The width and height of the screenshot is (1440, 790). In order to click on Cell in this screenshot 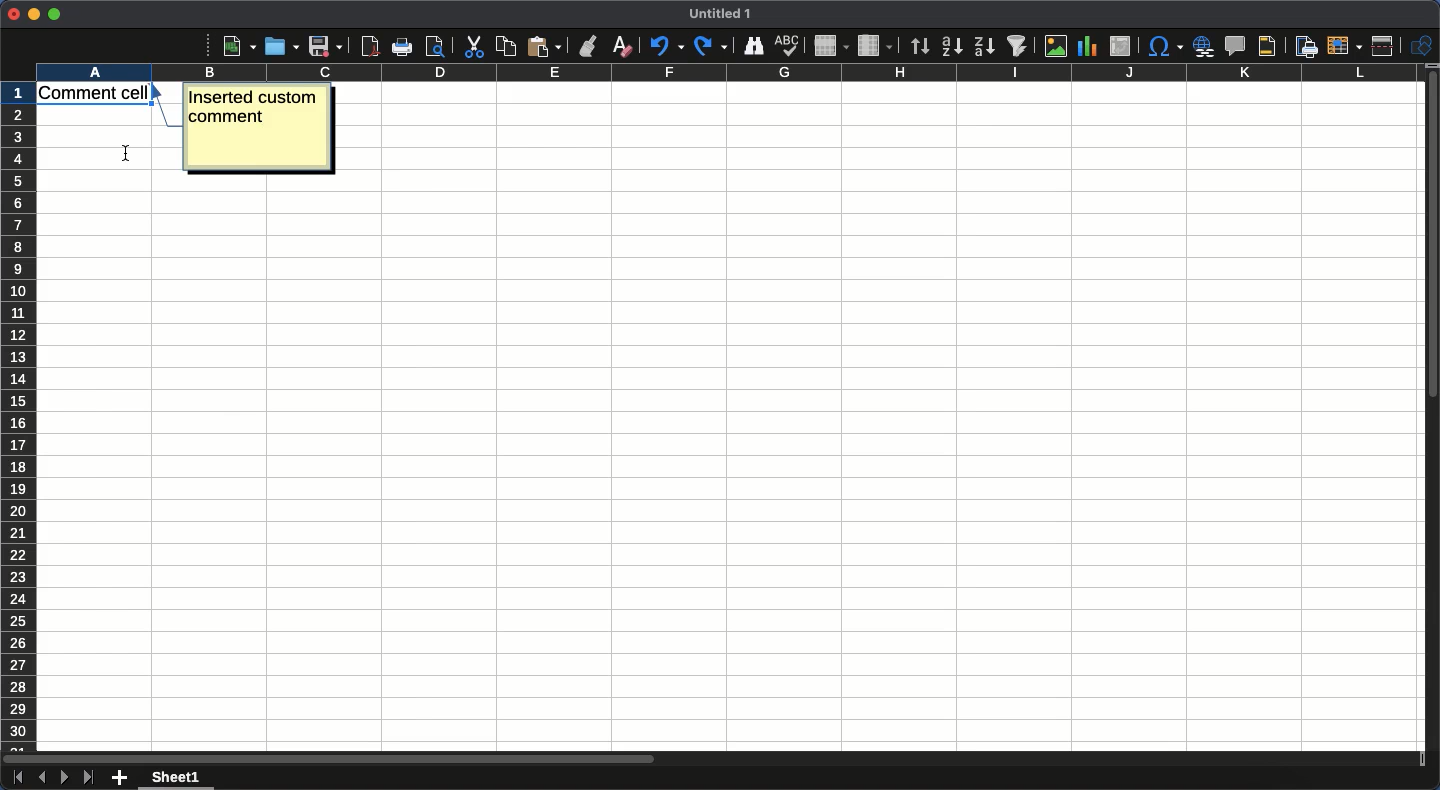, I will do `click(98, 96)`.